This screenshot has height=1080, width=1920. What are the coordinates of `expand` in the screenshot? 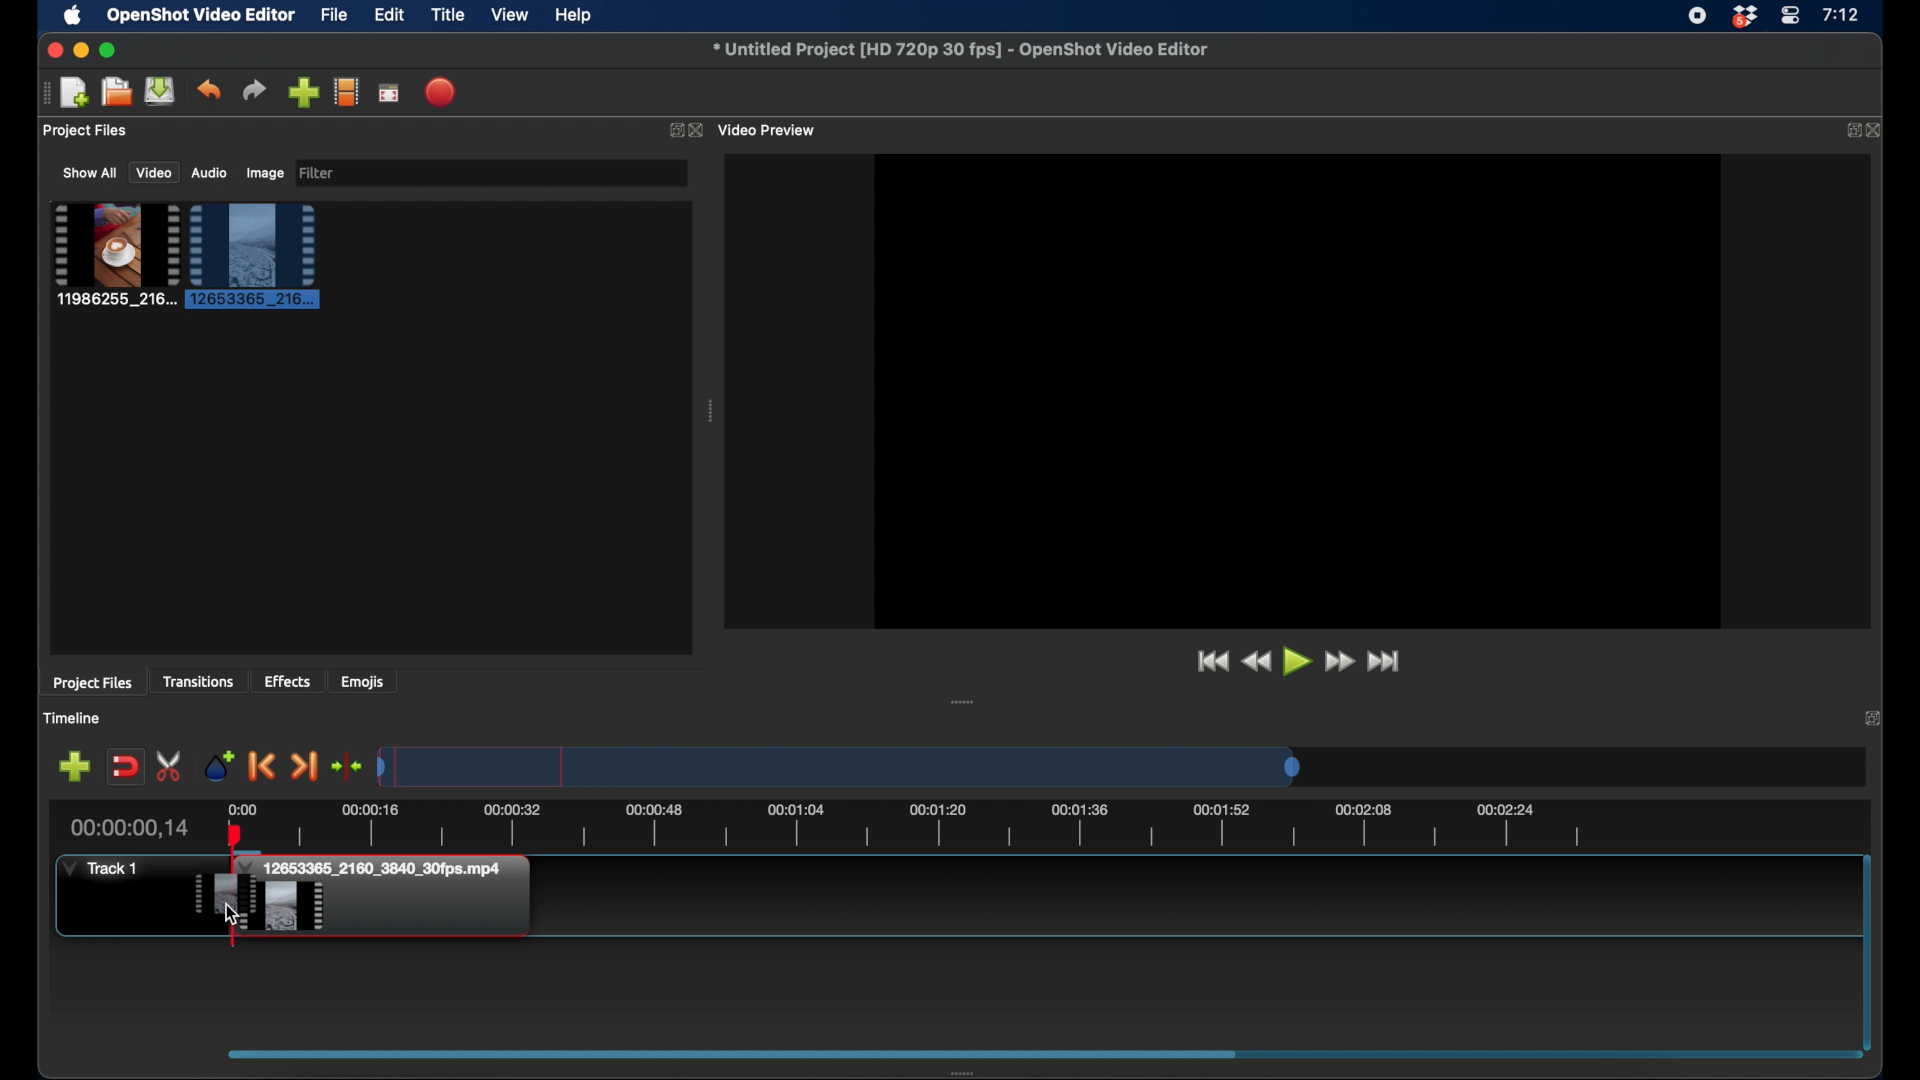 It's located at (1872, 717).